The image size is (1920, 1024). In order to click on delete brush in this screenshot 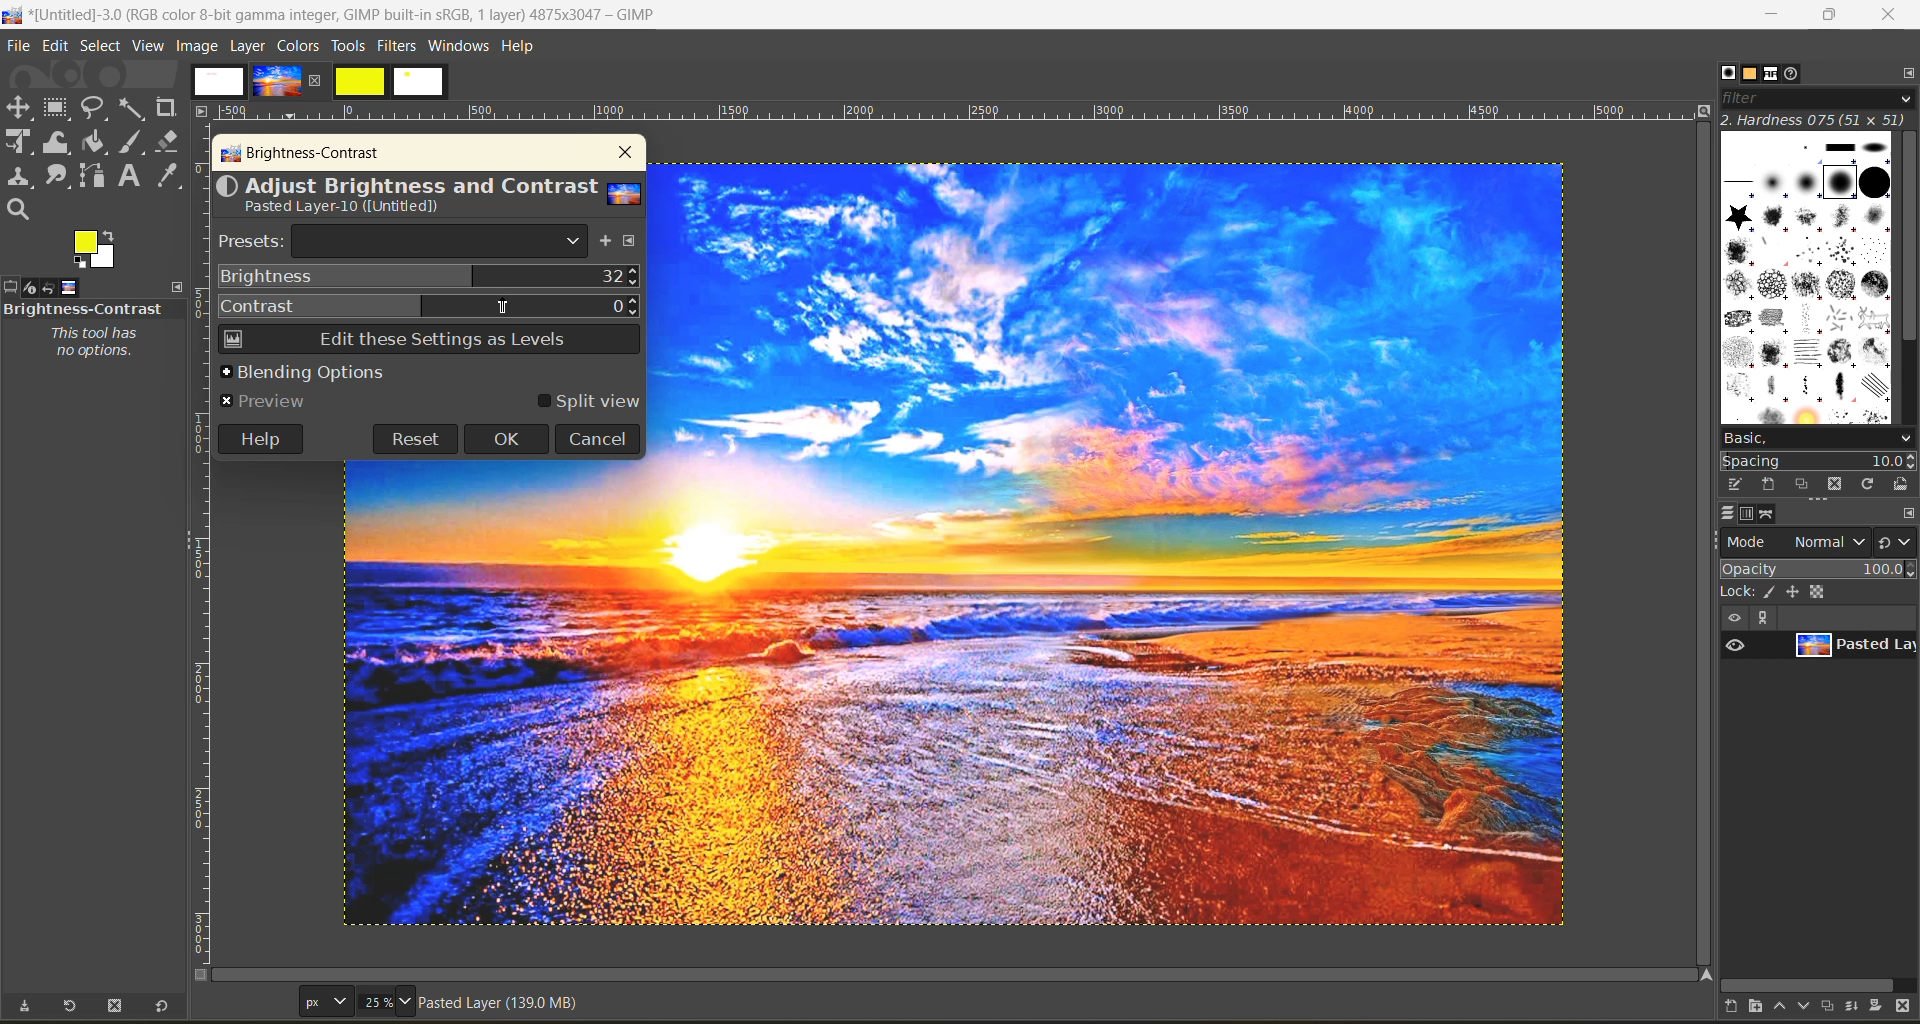, I will do `click(1839, 486)`.